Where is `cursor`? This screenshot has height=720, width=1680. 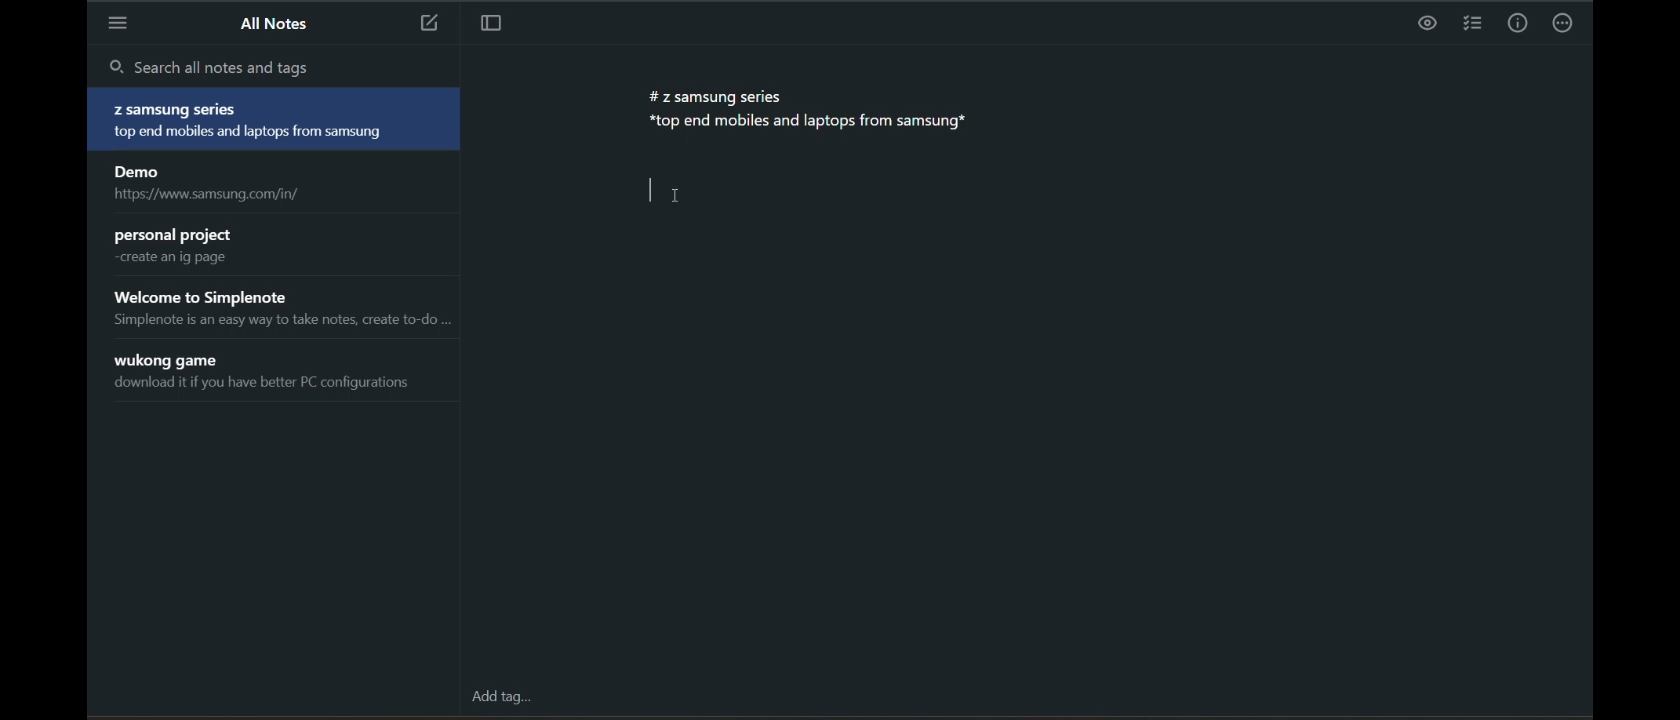 cursor is located at coordinates (676, 196).